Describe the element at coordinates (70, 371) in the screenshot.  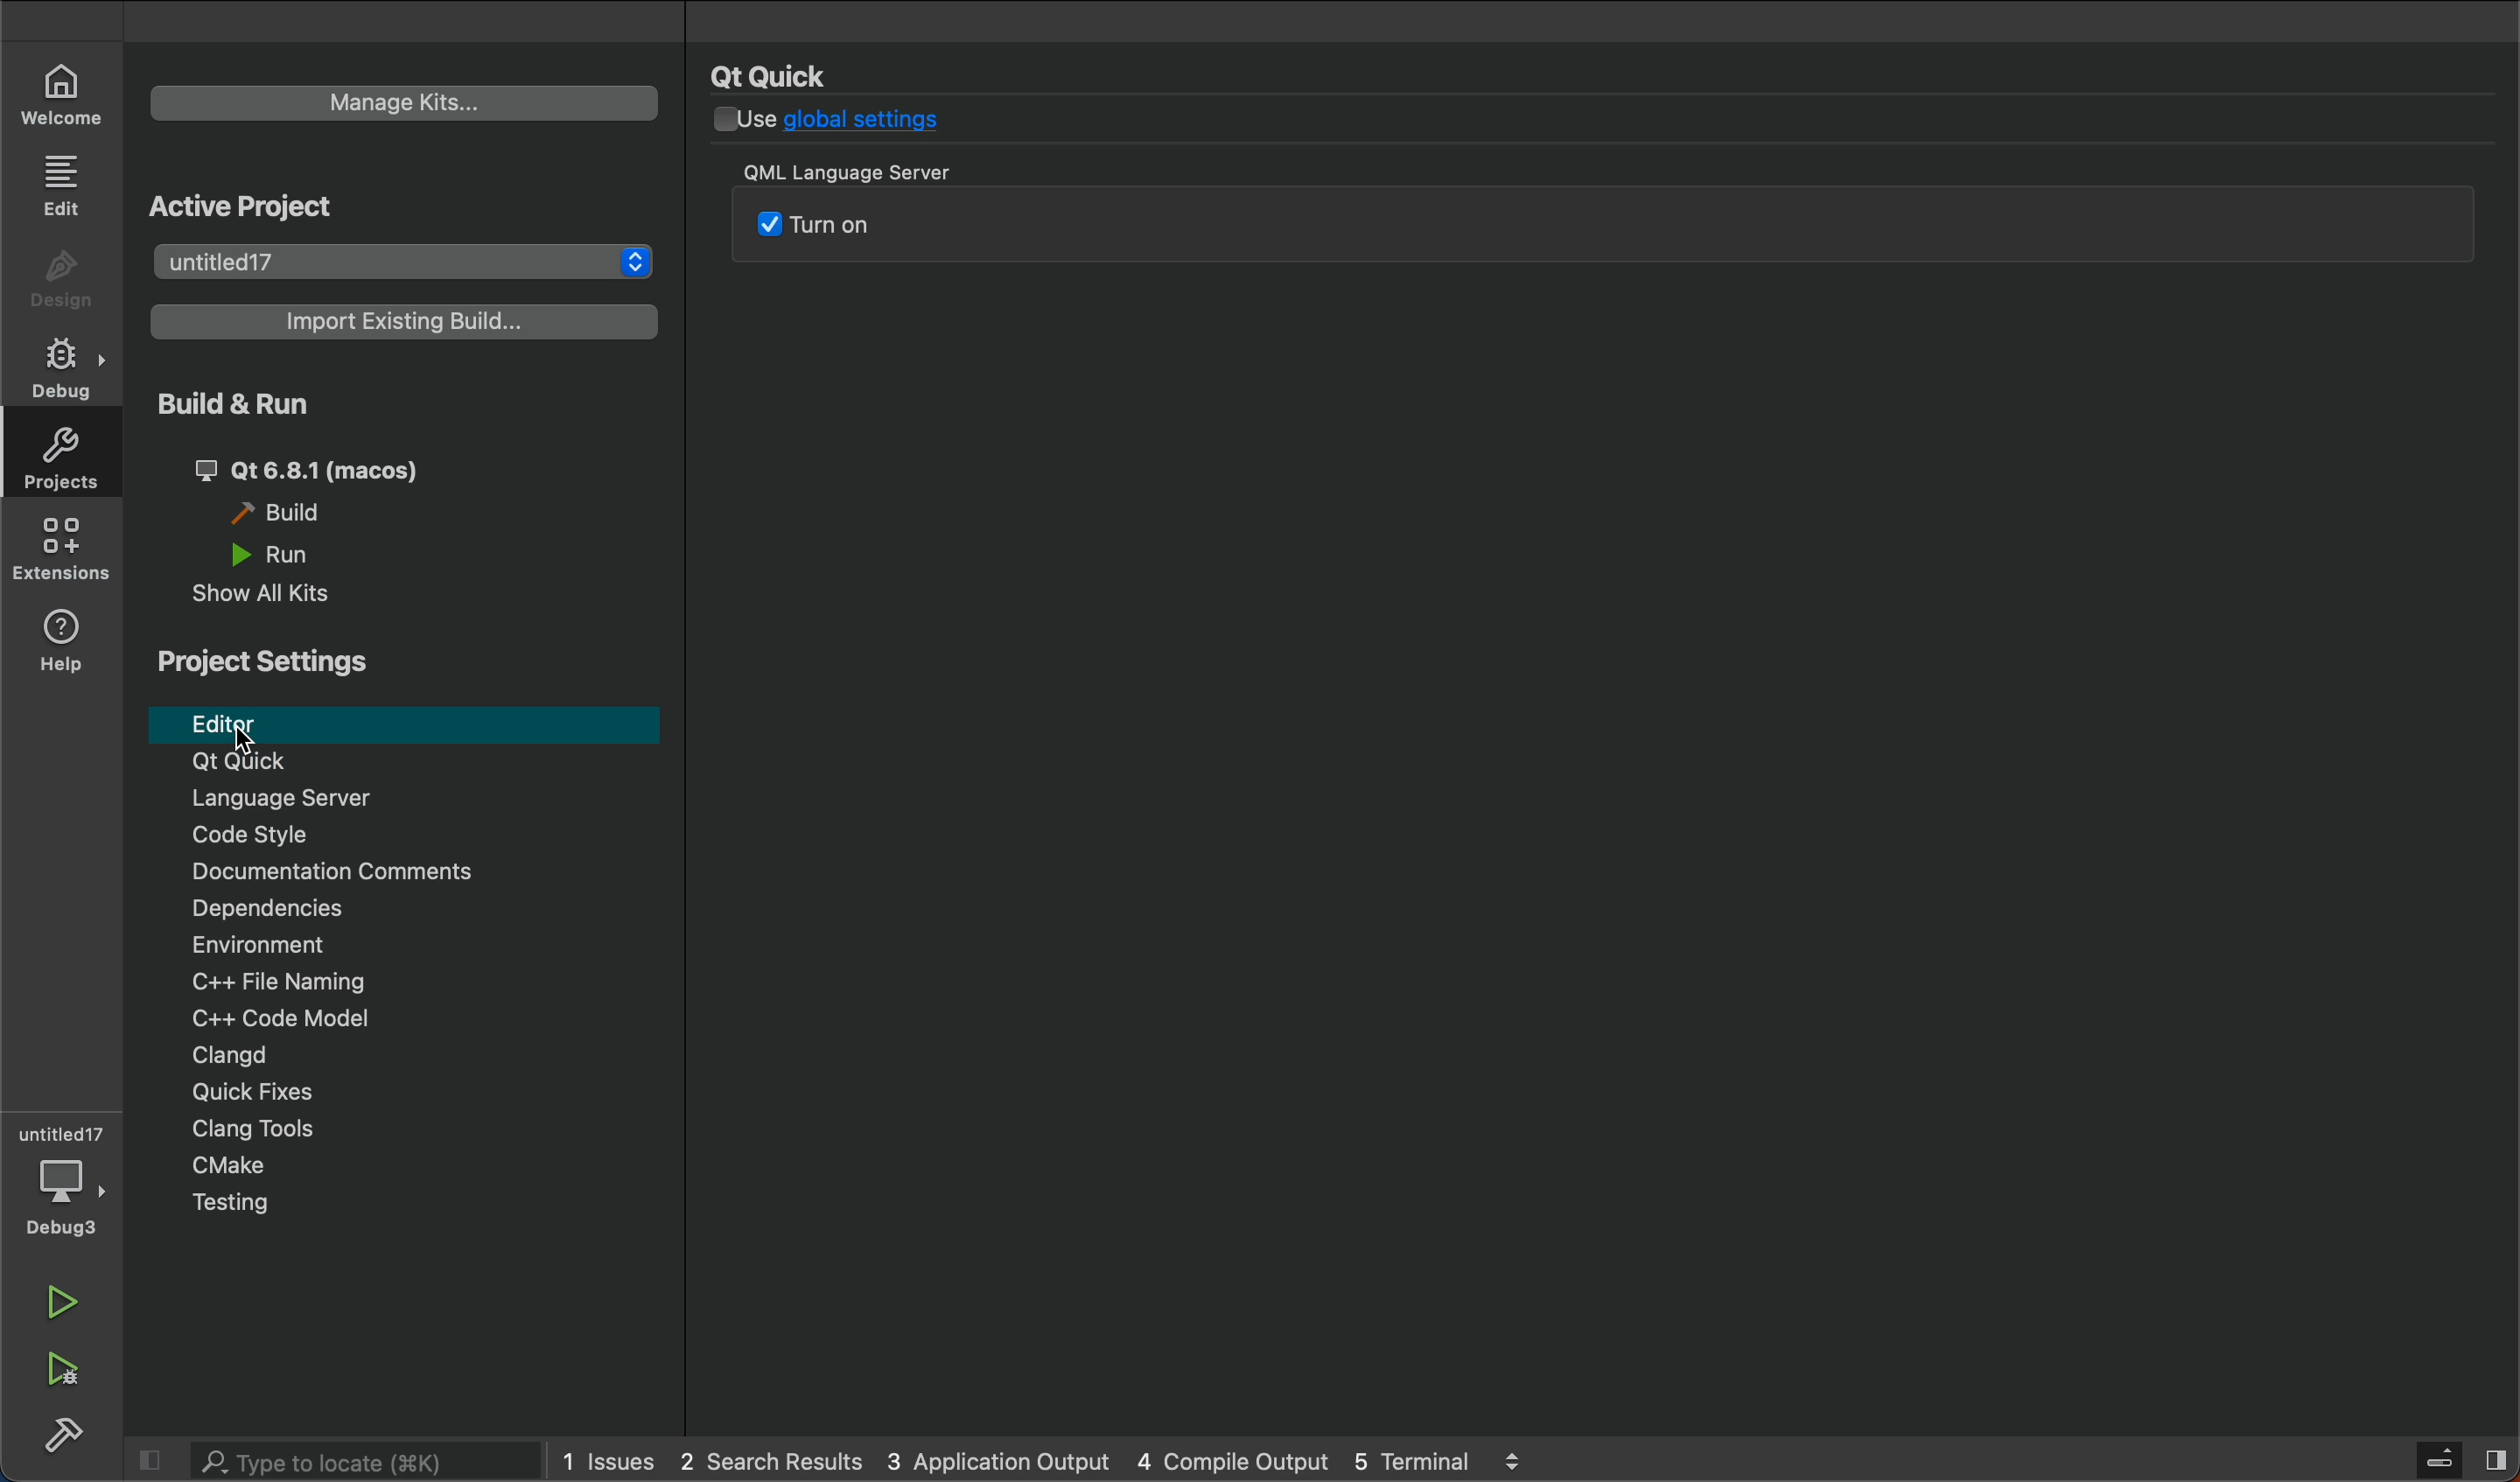
I see `debug` at that location.